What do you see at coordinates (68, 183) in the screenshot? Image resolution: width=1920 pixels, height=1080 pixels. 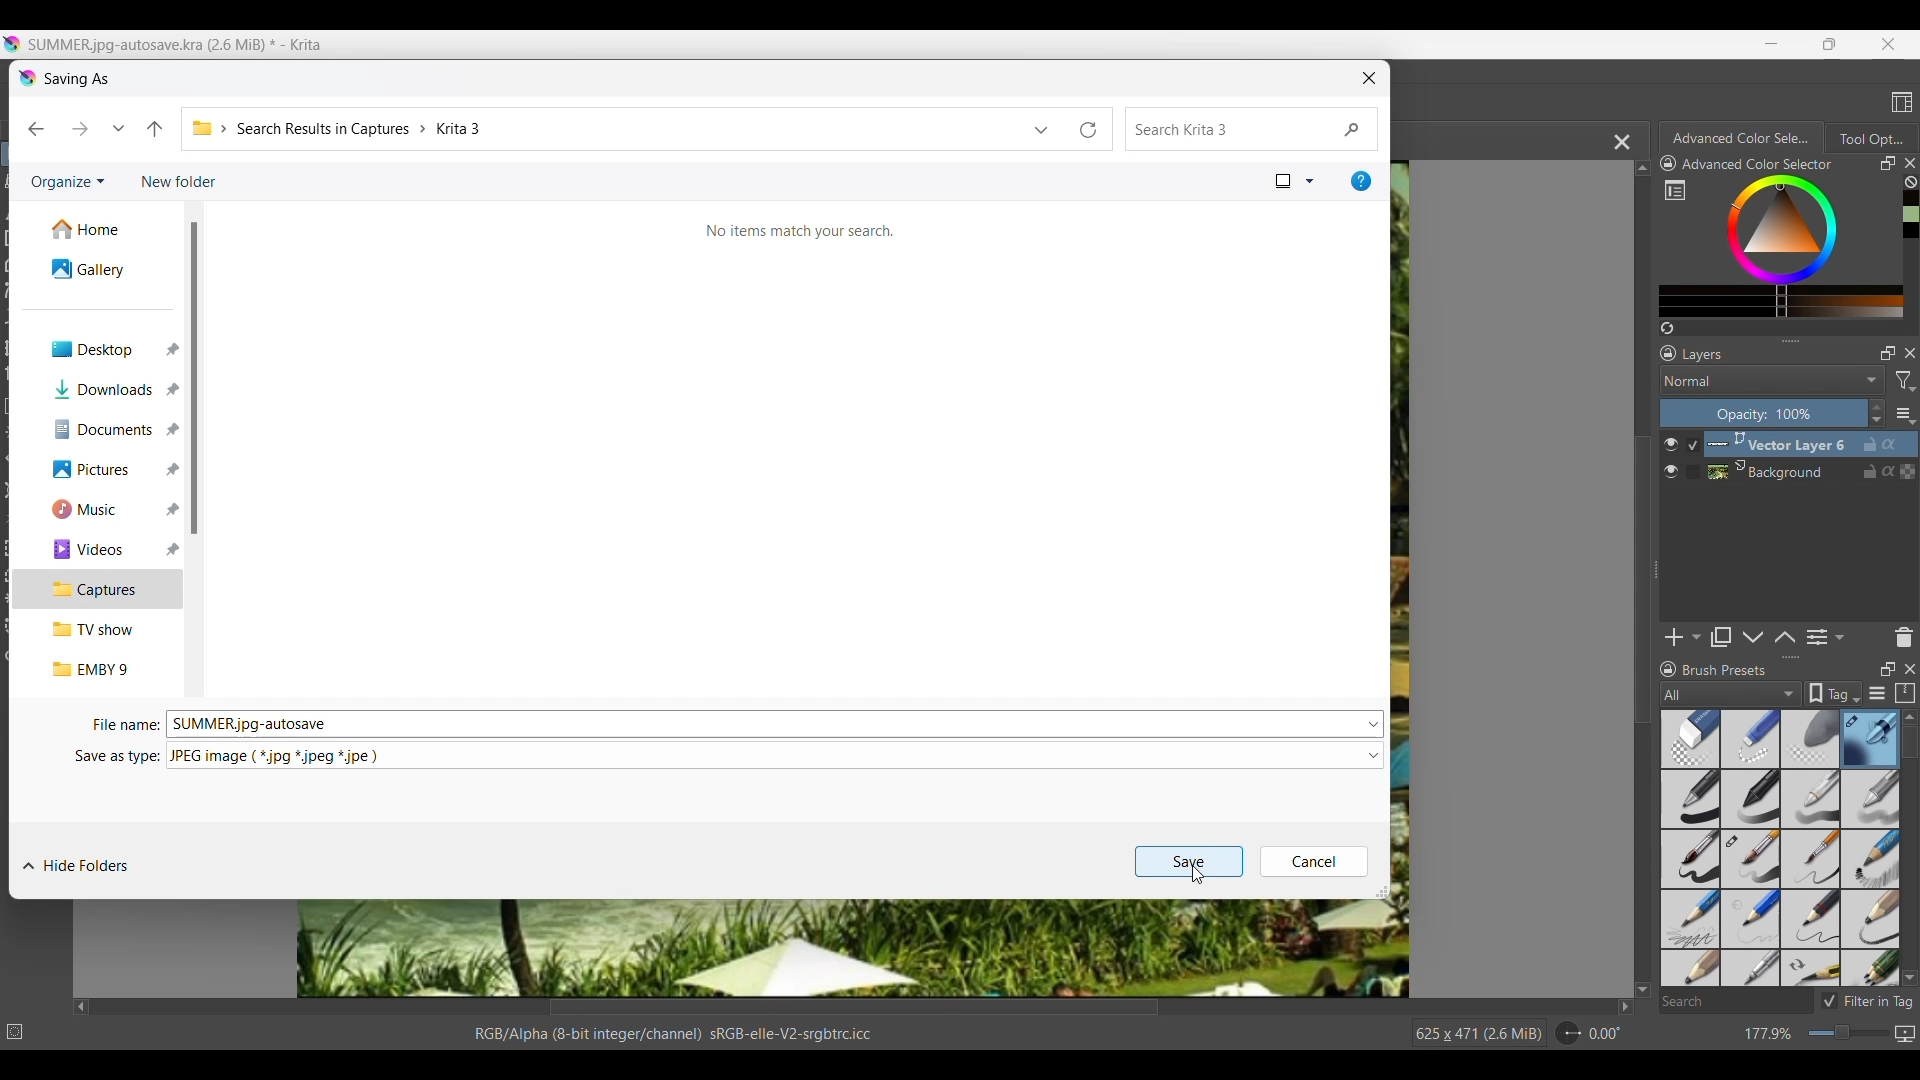 I see `Organize folder options` at bounding box center [68, 183].